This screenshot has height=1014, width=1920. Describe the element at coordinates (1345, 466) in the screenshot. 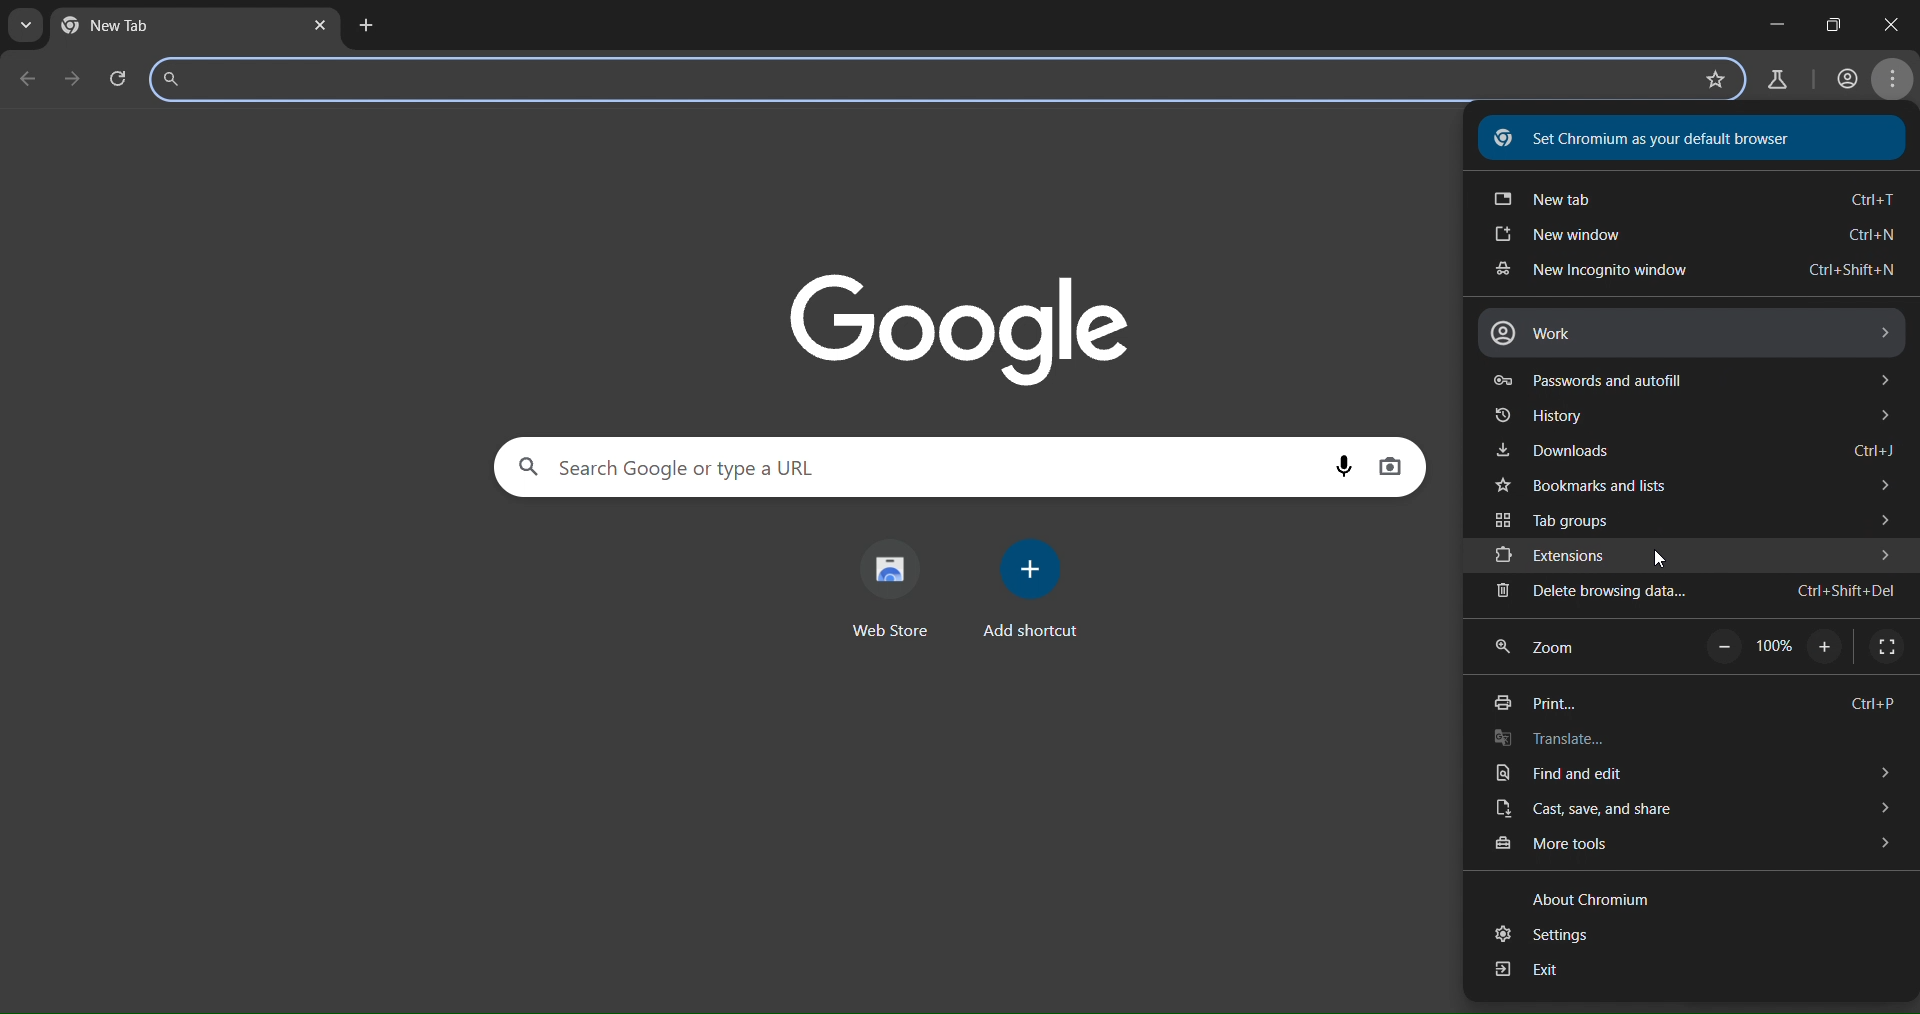

I see `voice search` at that location.